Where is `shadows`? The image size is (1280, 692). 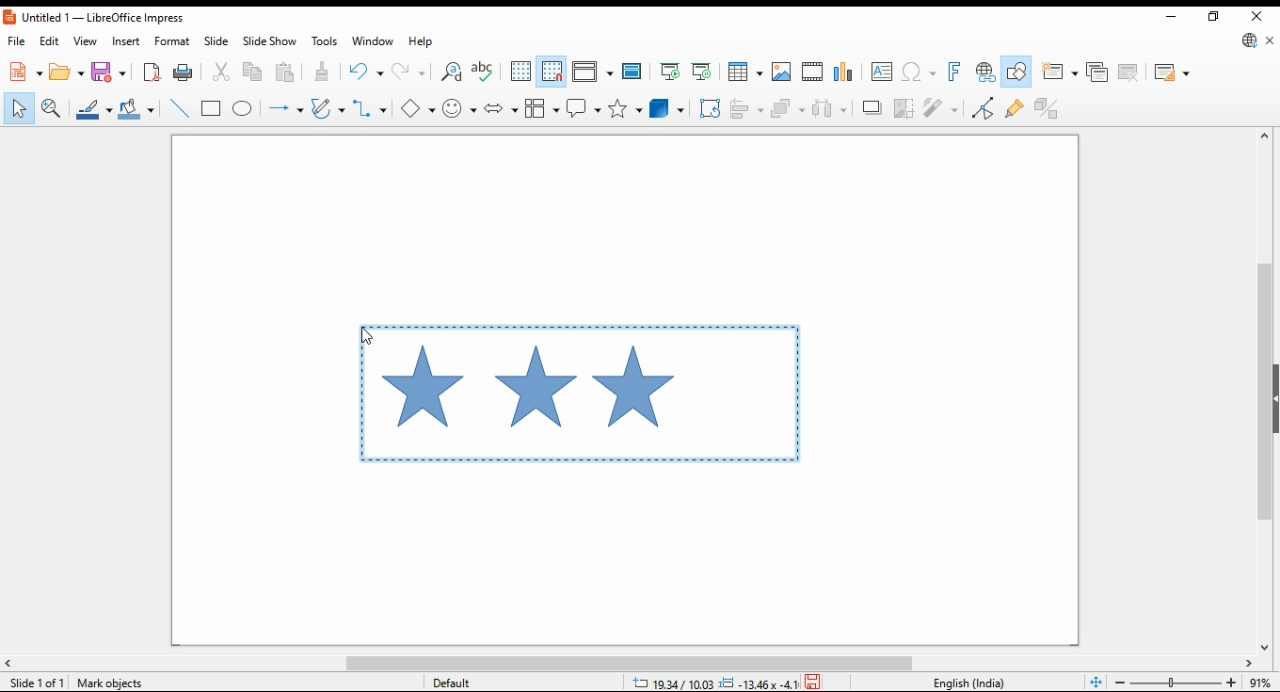
shadows is located at coordinates (872, 108).